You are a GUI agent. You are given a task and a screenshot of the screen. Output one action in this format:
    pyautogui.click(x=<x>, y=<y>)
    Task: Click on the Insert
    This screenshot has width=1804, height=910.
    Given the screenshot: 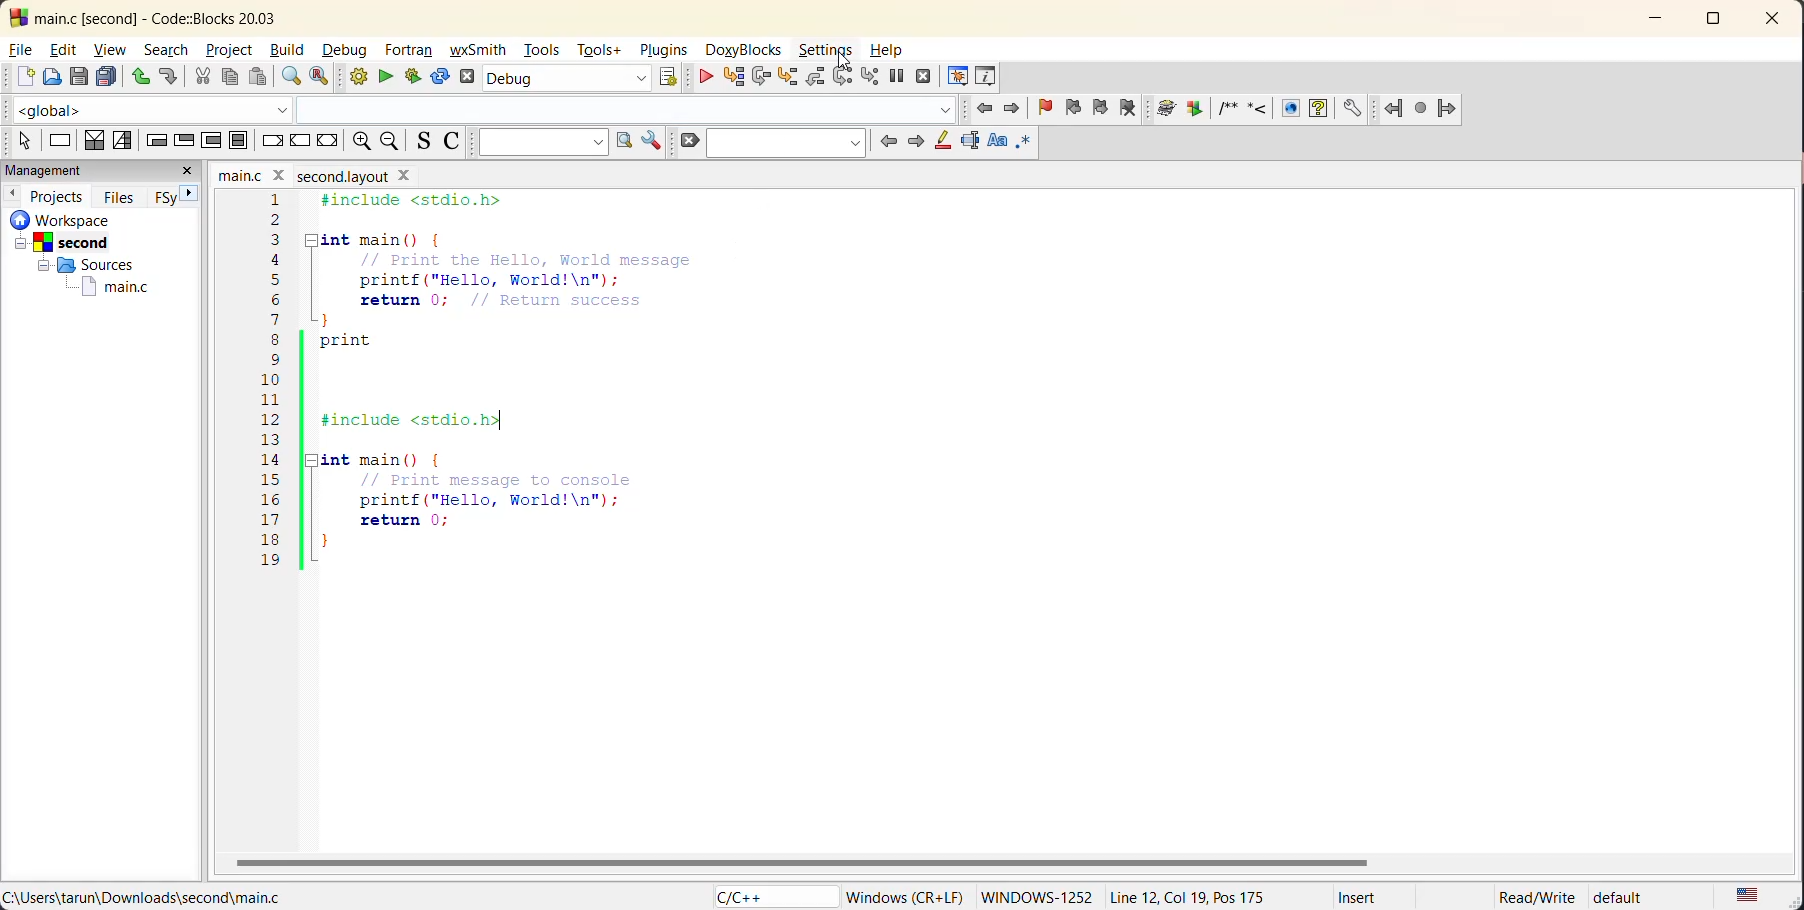 What is the action you would take?
    pyautogui.click(x=1360, y=897)
    